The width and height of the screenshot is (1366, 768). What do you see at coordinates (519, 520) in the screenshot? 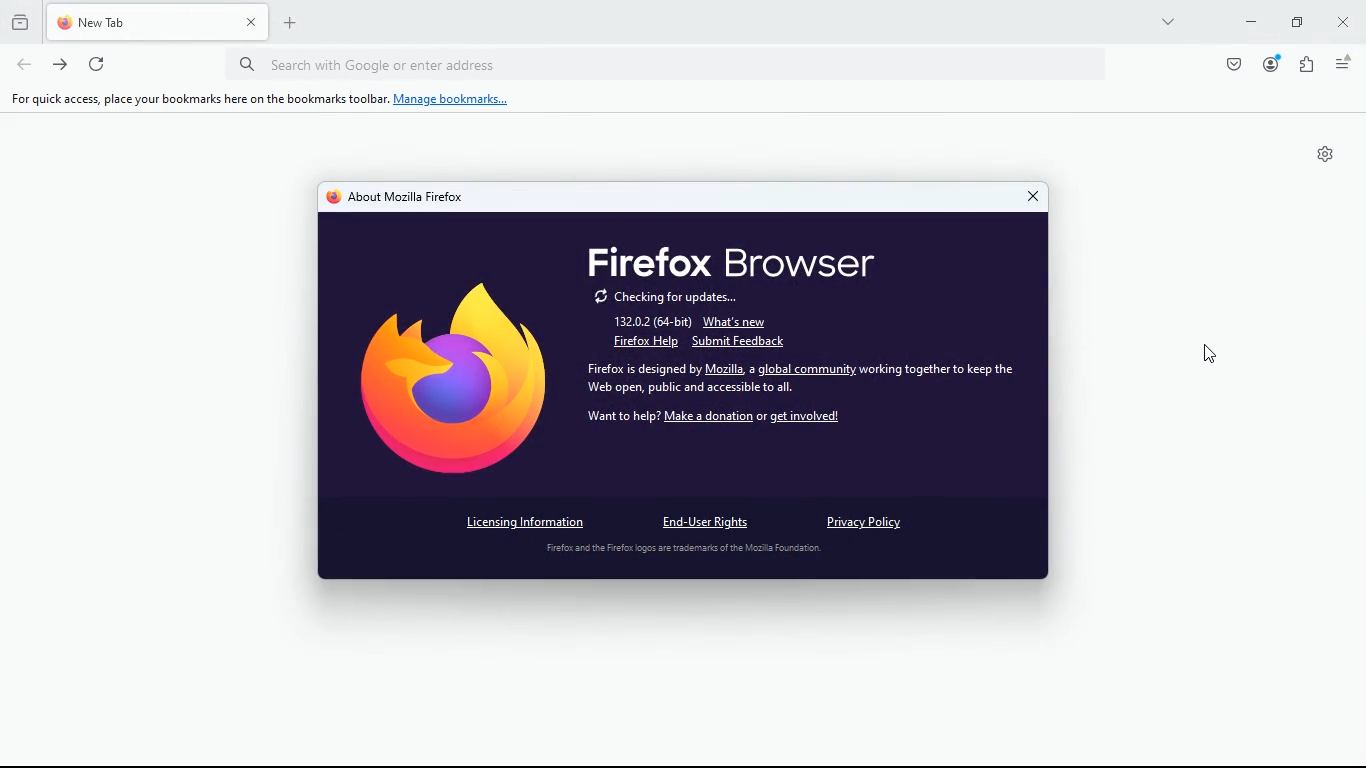
I see `licensing information` at bounding box center [519, 520].